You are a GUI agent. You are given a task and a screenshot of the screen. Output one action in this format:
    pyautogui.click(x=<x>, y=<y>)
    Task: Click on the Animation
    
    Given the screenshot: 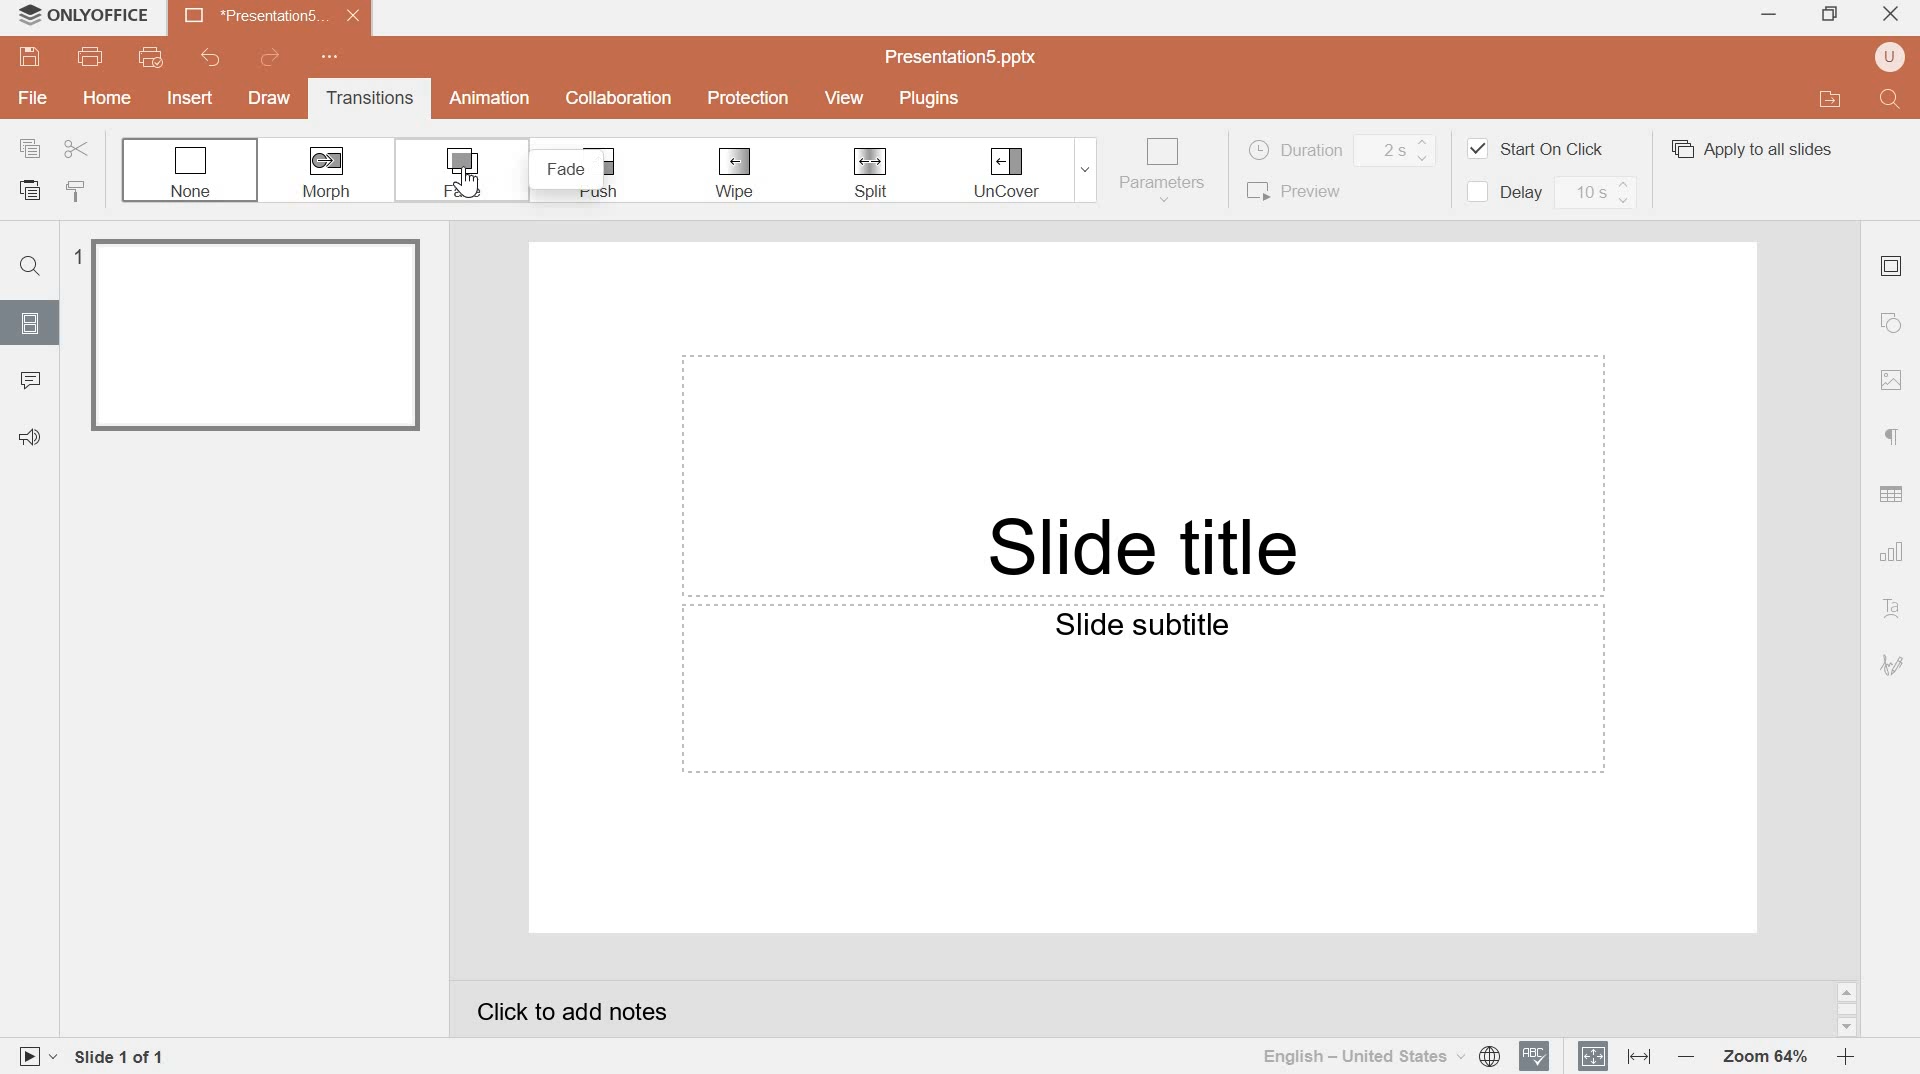 What is the action you would take?
    pyautogui.click(x=491, y=98)
    